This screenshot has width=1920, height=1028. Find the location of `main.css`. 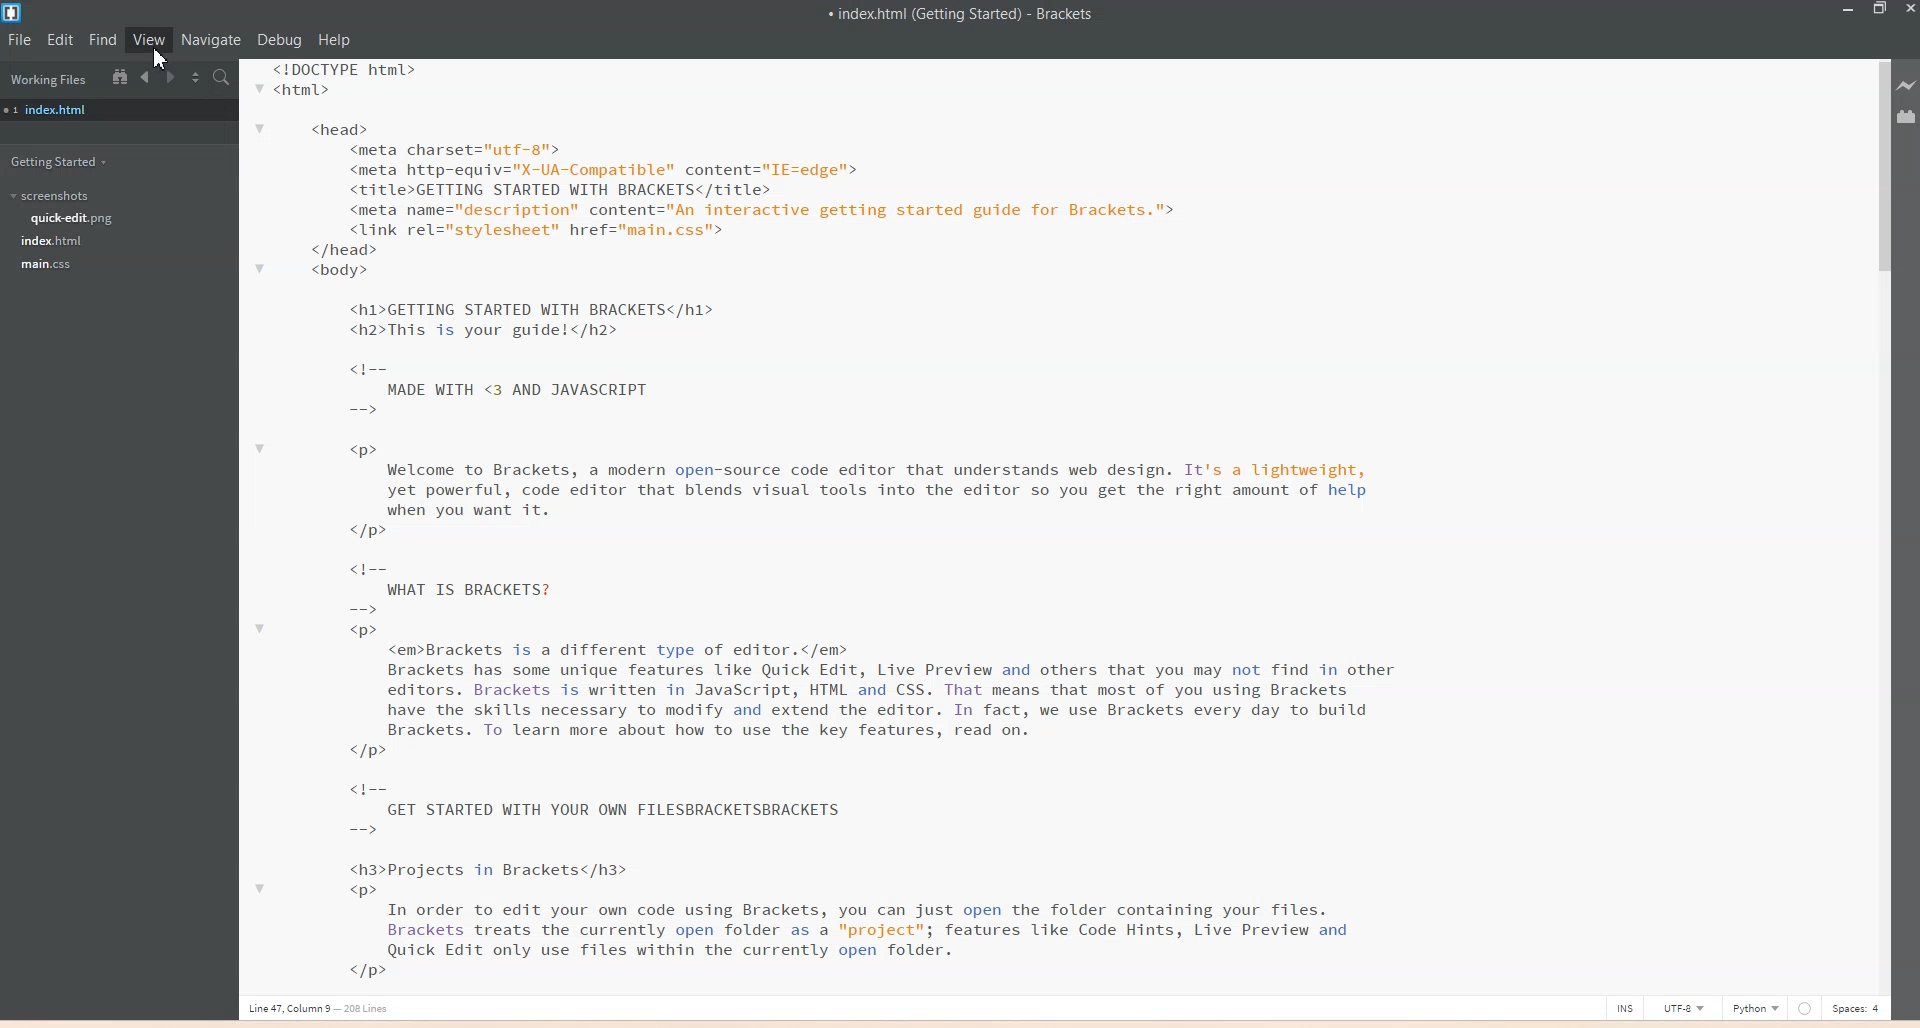

main.css is located at coordinates (47, 264).